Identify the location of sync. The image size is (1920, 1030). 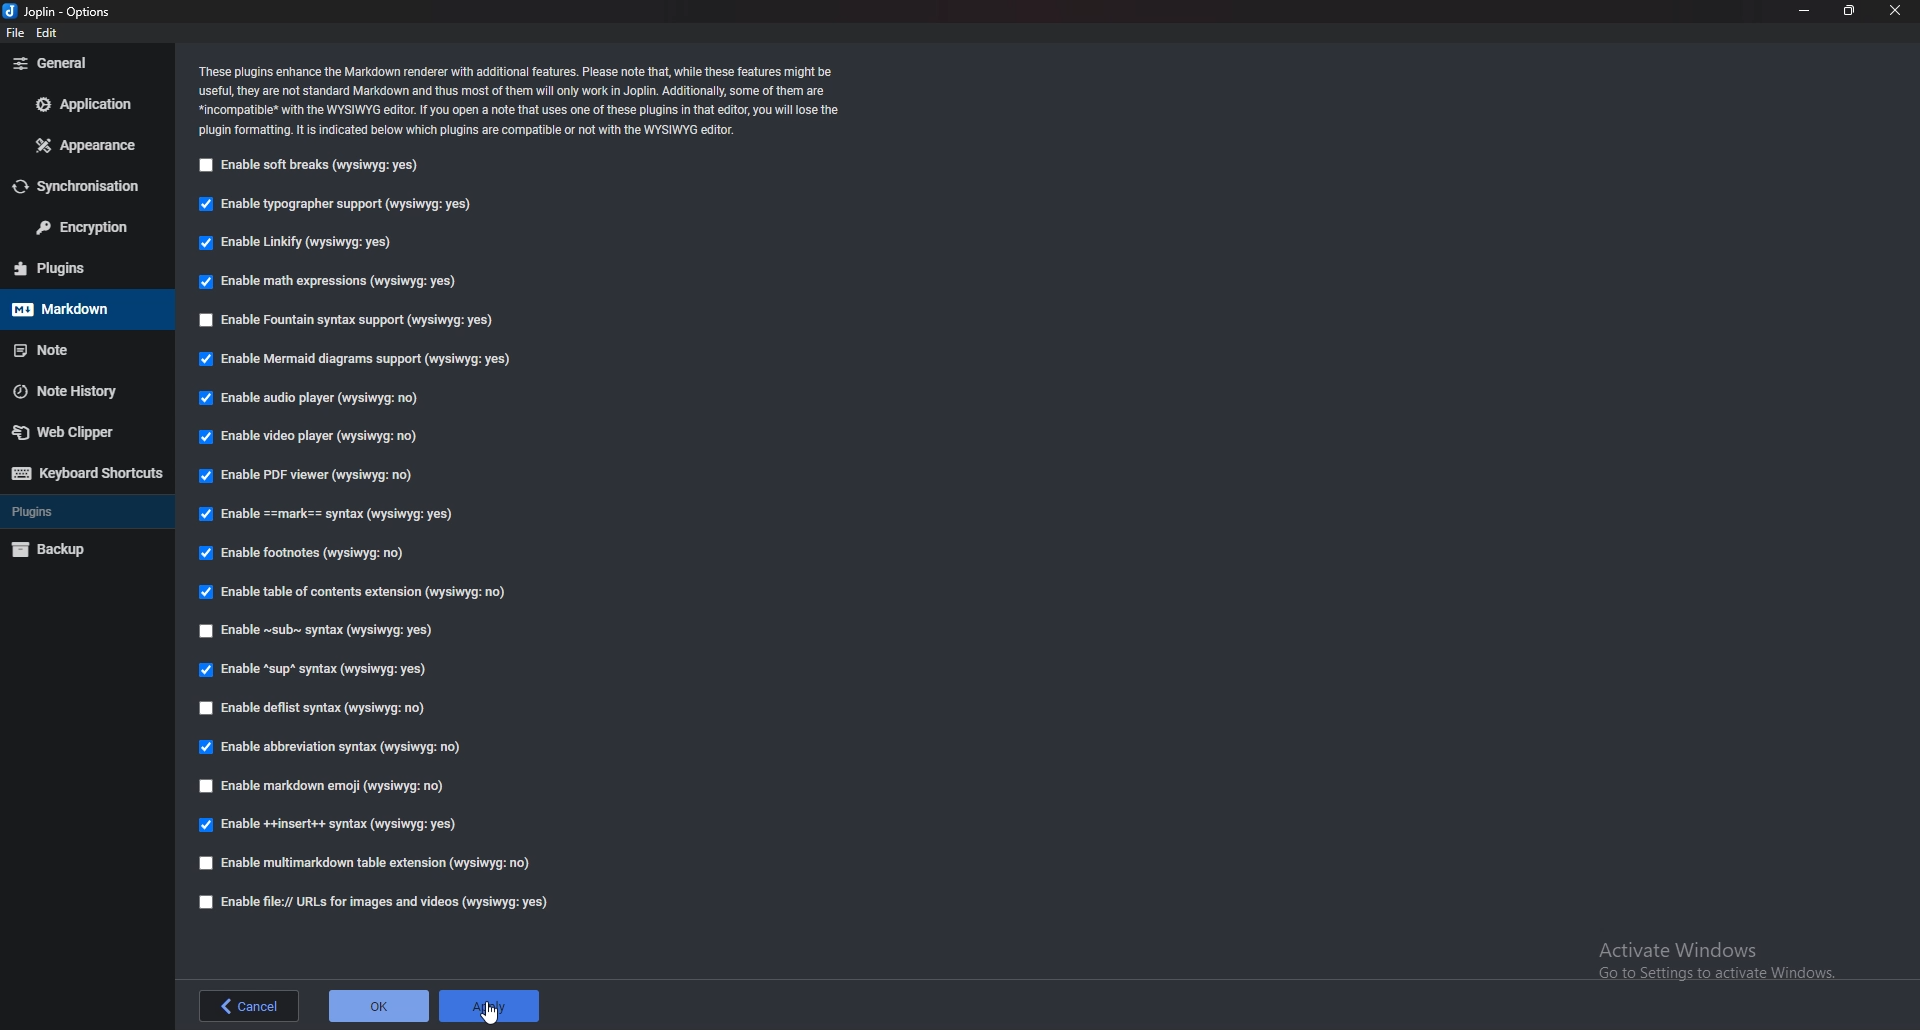
(80, 186).